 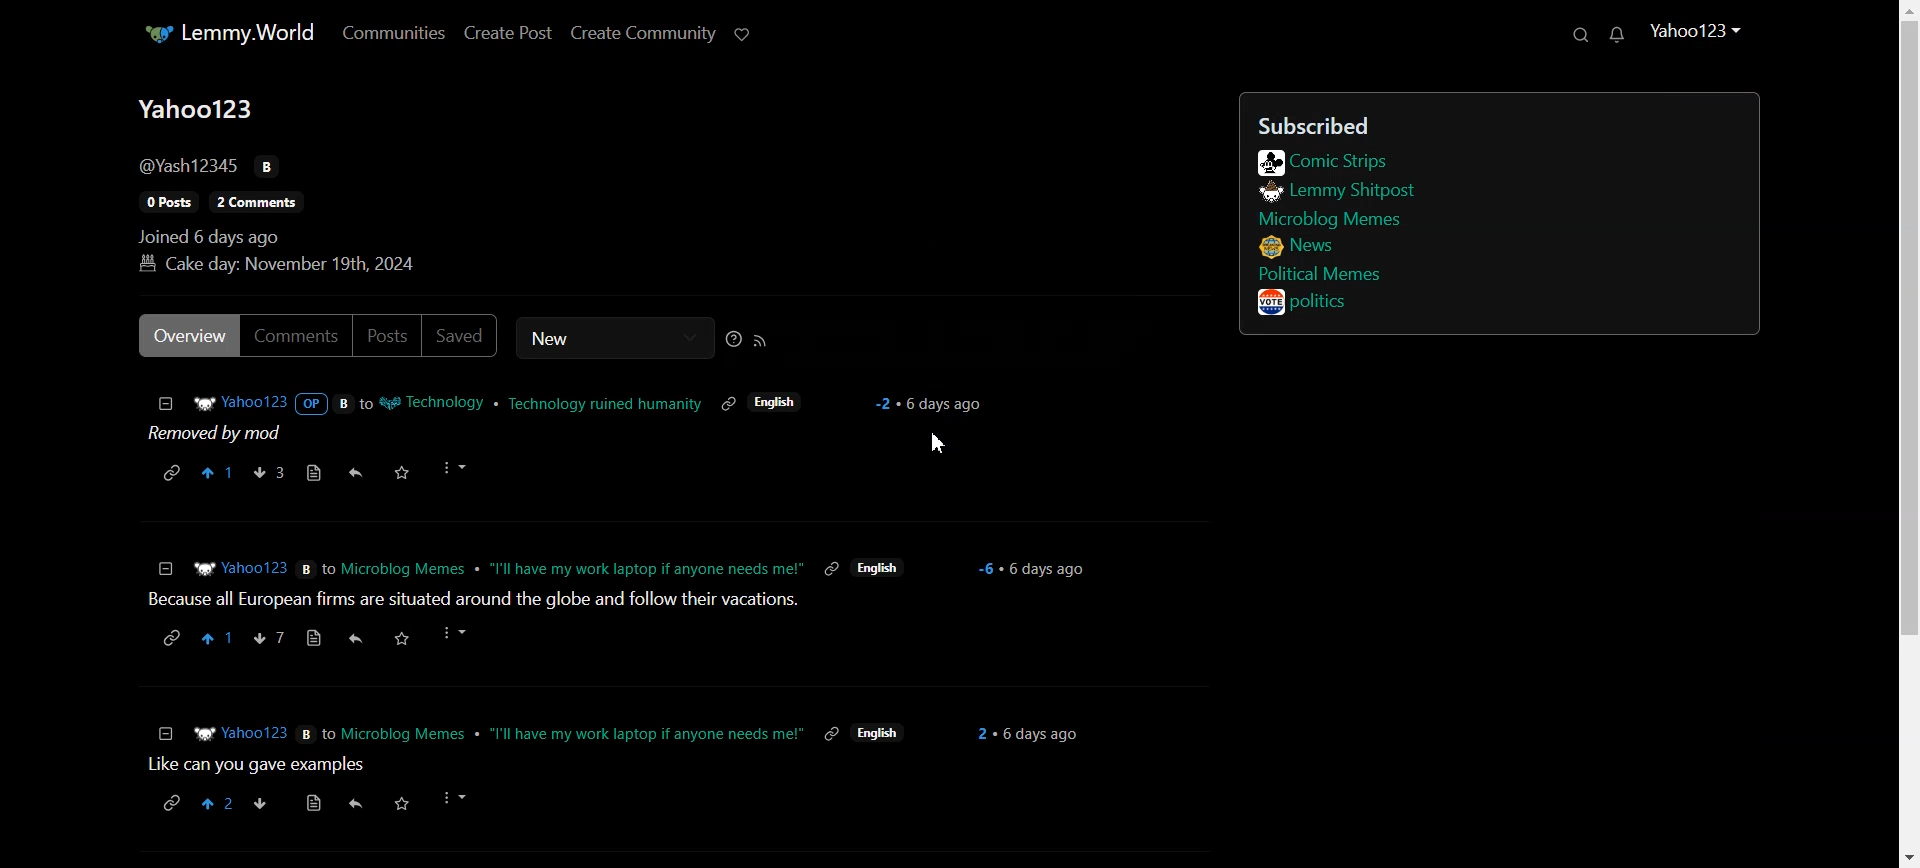 What do you see at coordinates (238, 403) in the screenshot?
I see `yahoo123` at bounding box center [238, 403].